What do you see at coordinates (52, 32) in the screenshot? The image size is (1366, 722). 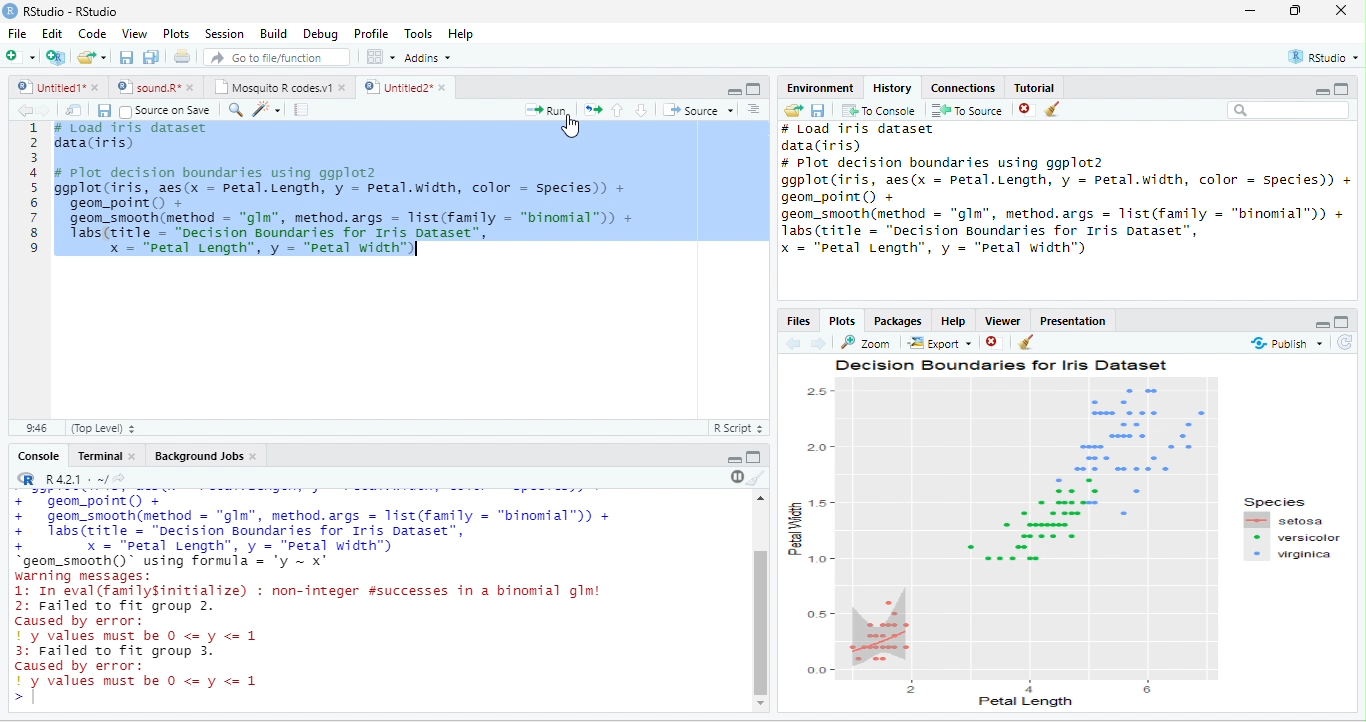 I see `Edit` at bounding box center [52, 32].